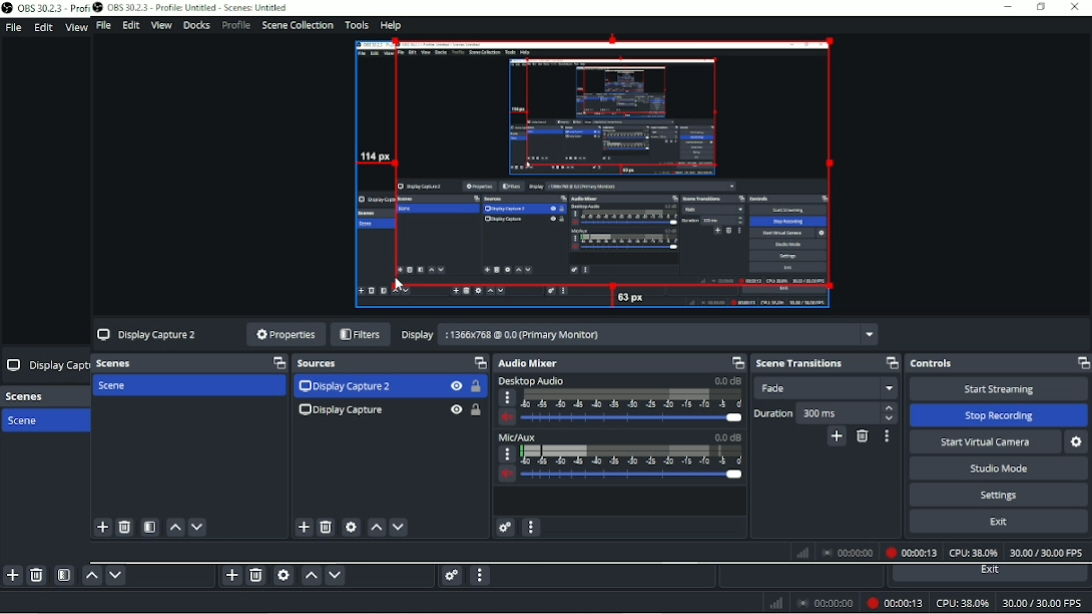 The width and height of the screenshot is (1092, 614). I want to click on View, so click(161, 26).